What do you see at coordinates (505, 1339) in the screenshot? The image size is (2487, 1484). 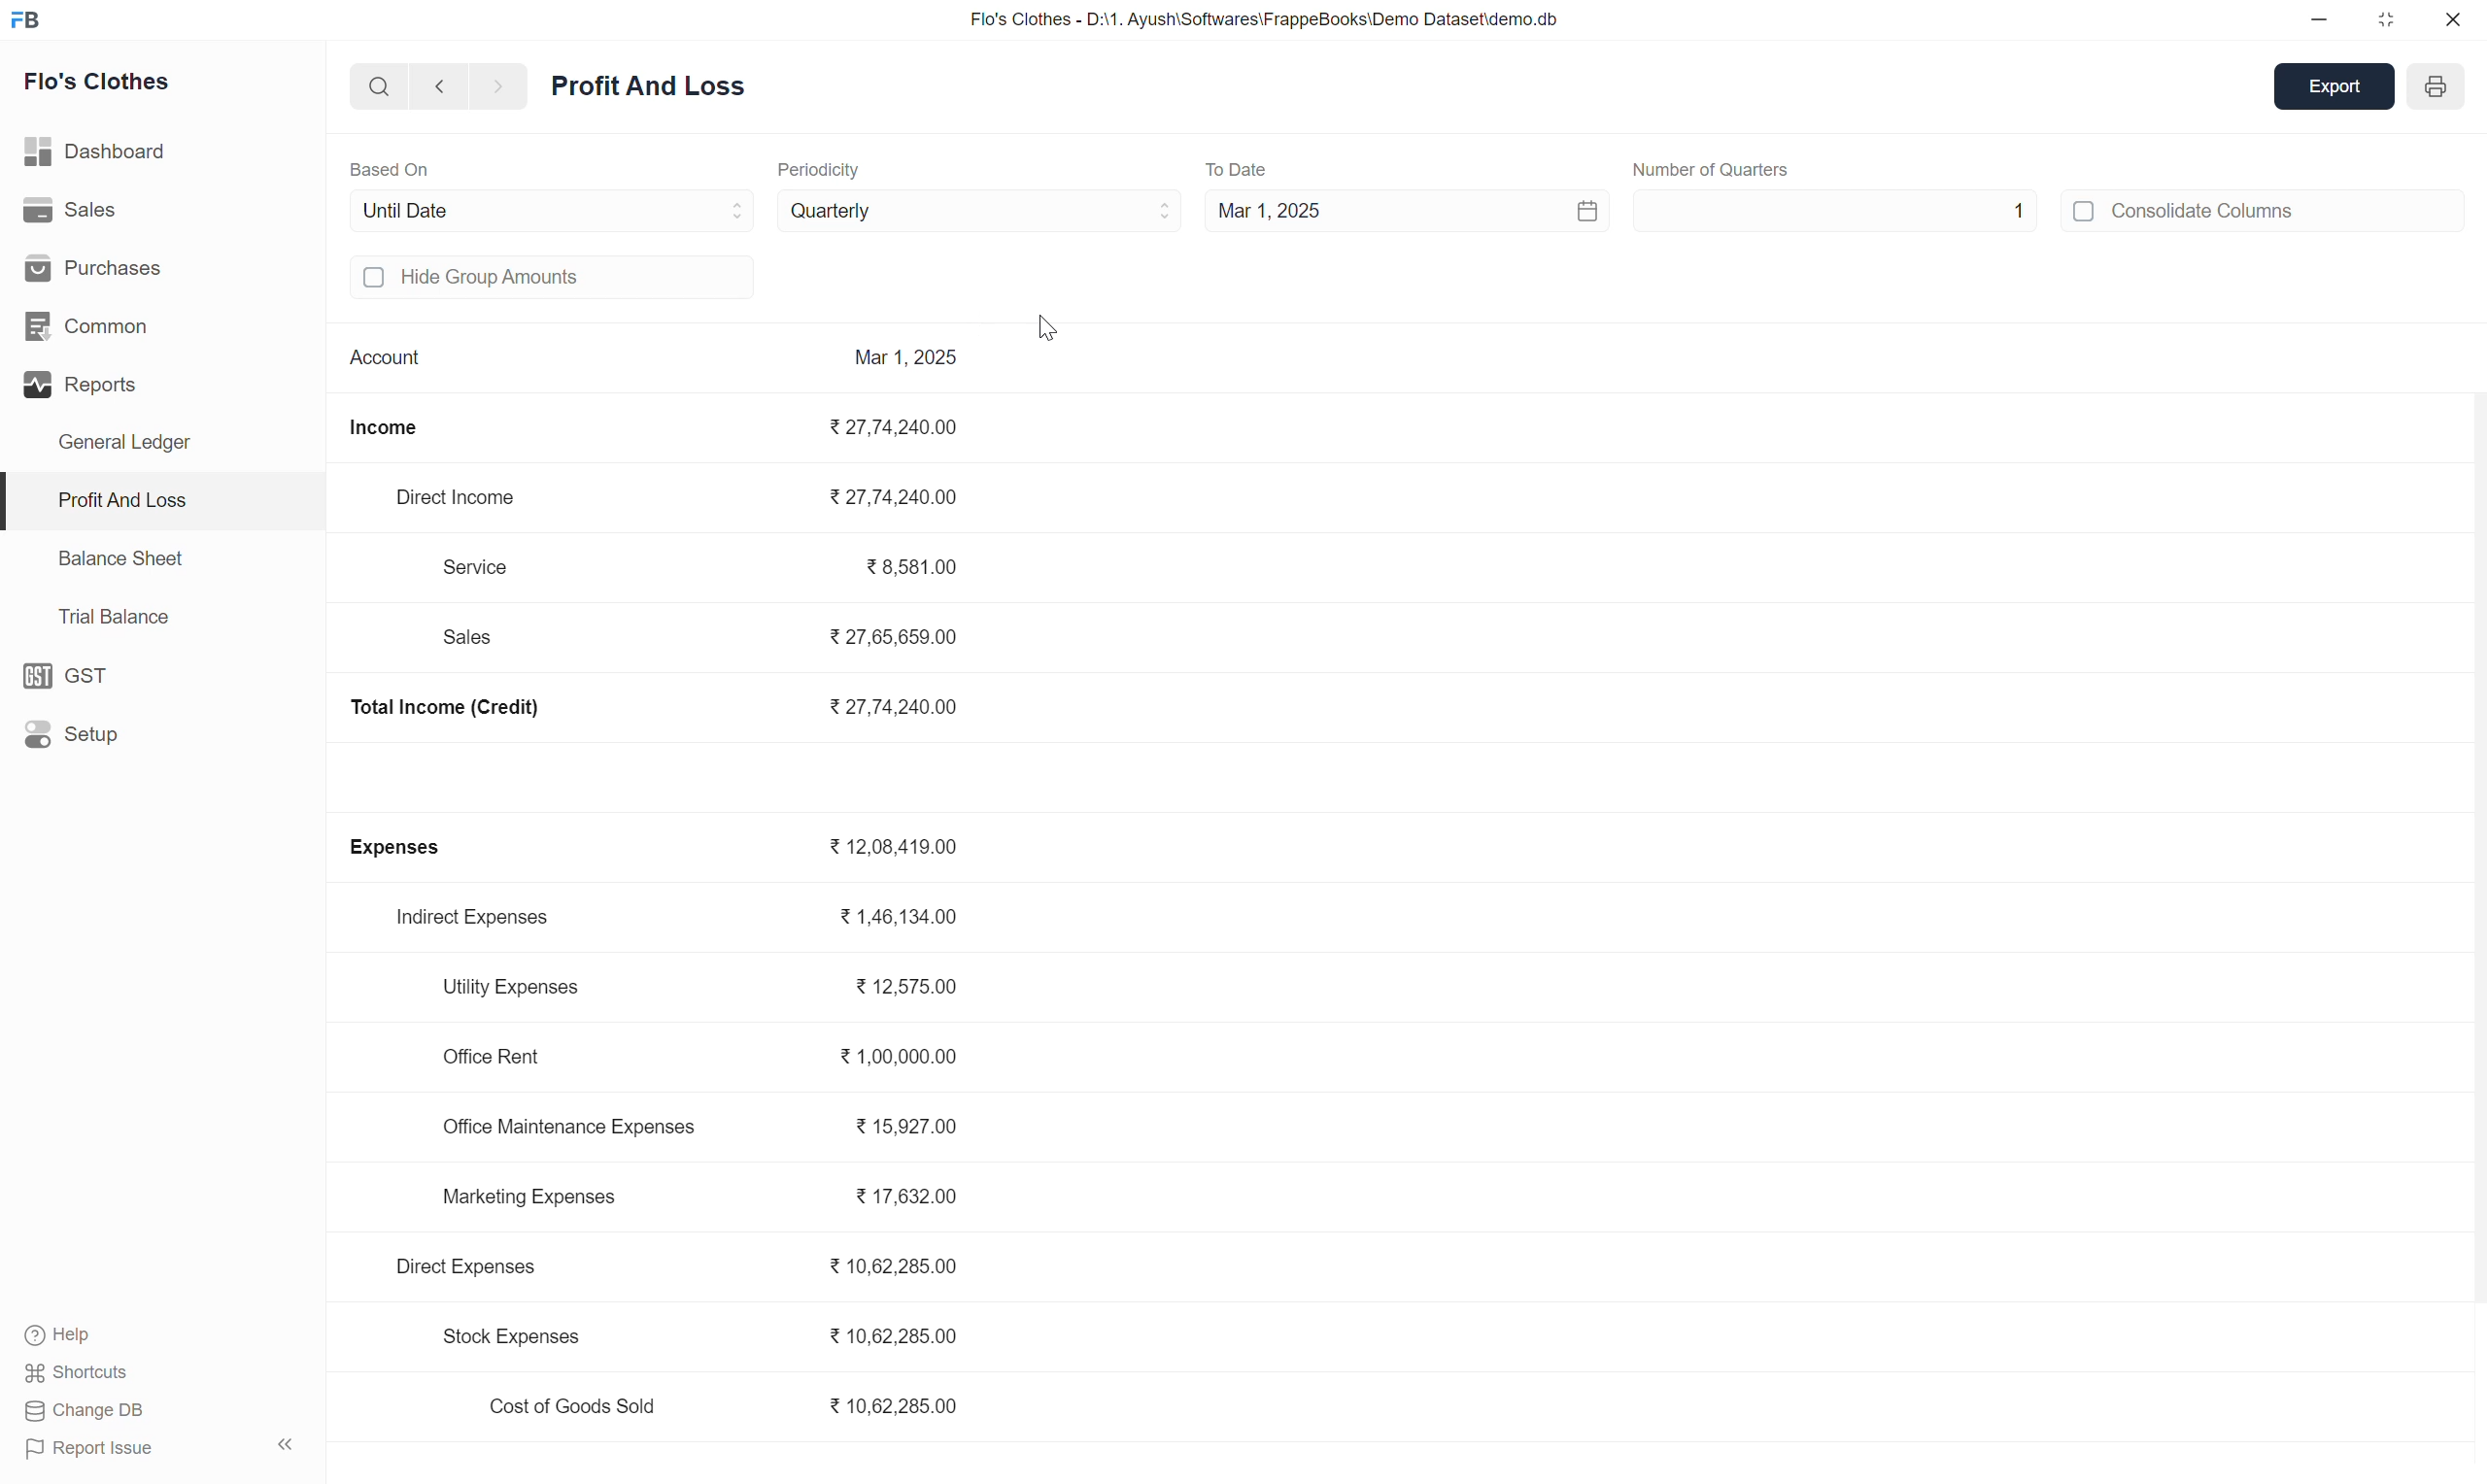 I see `Stock Expenses` at bounding box center [505, 1339].